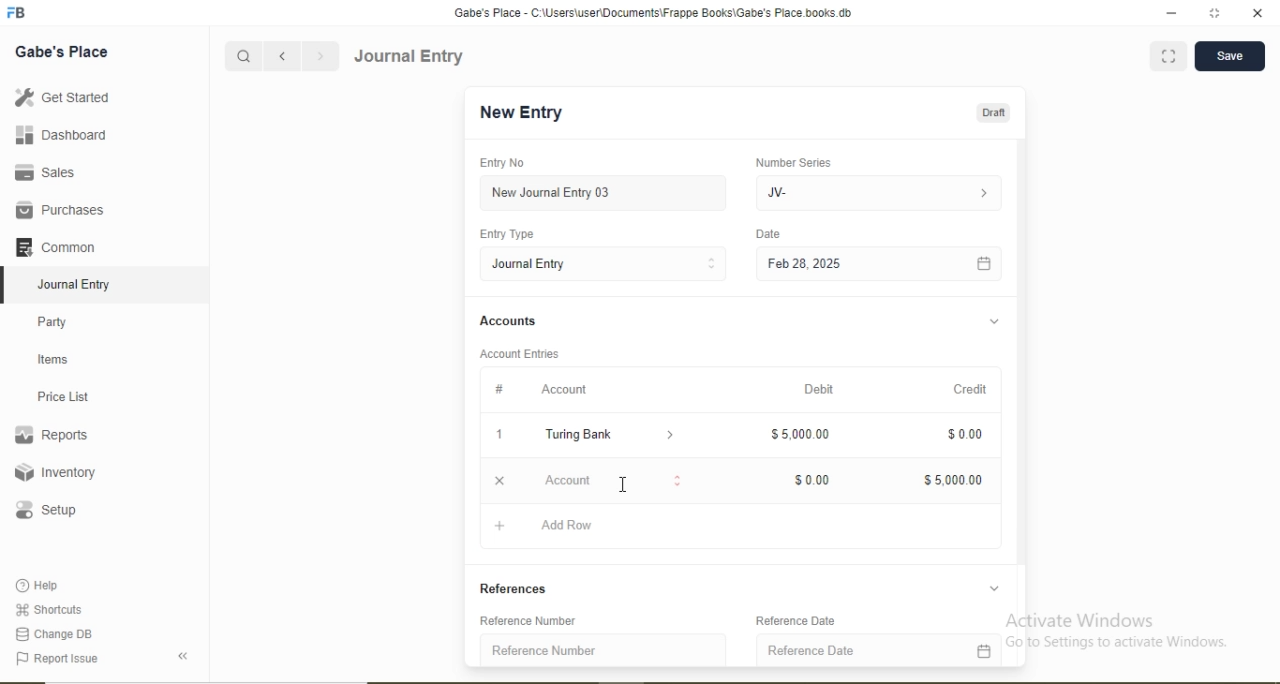 The height and width of the screenshot is (684, 1280). Describe the element at coordinates (1229, 54) in the screenshot. I see `Save` at that location.